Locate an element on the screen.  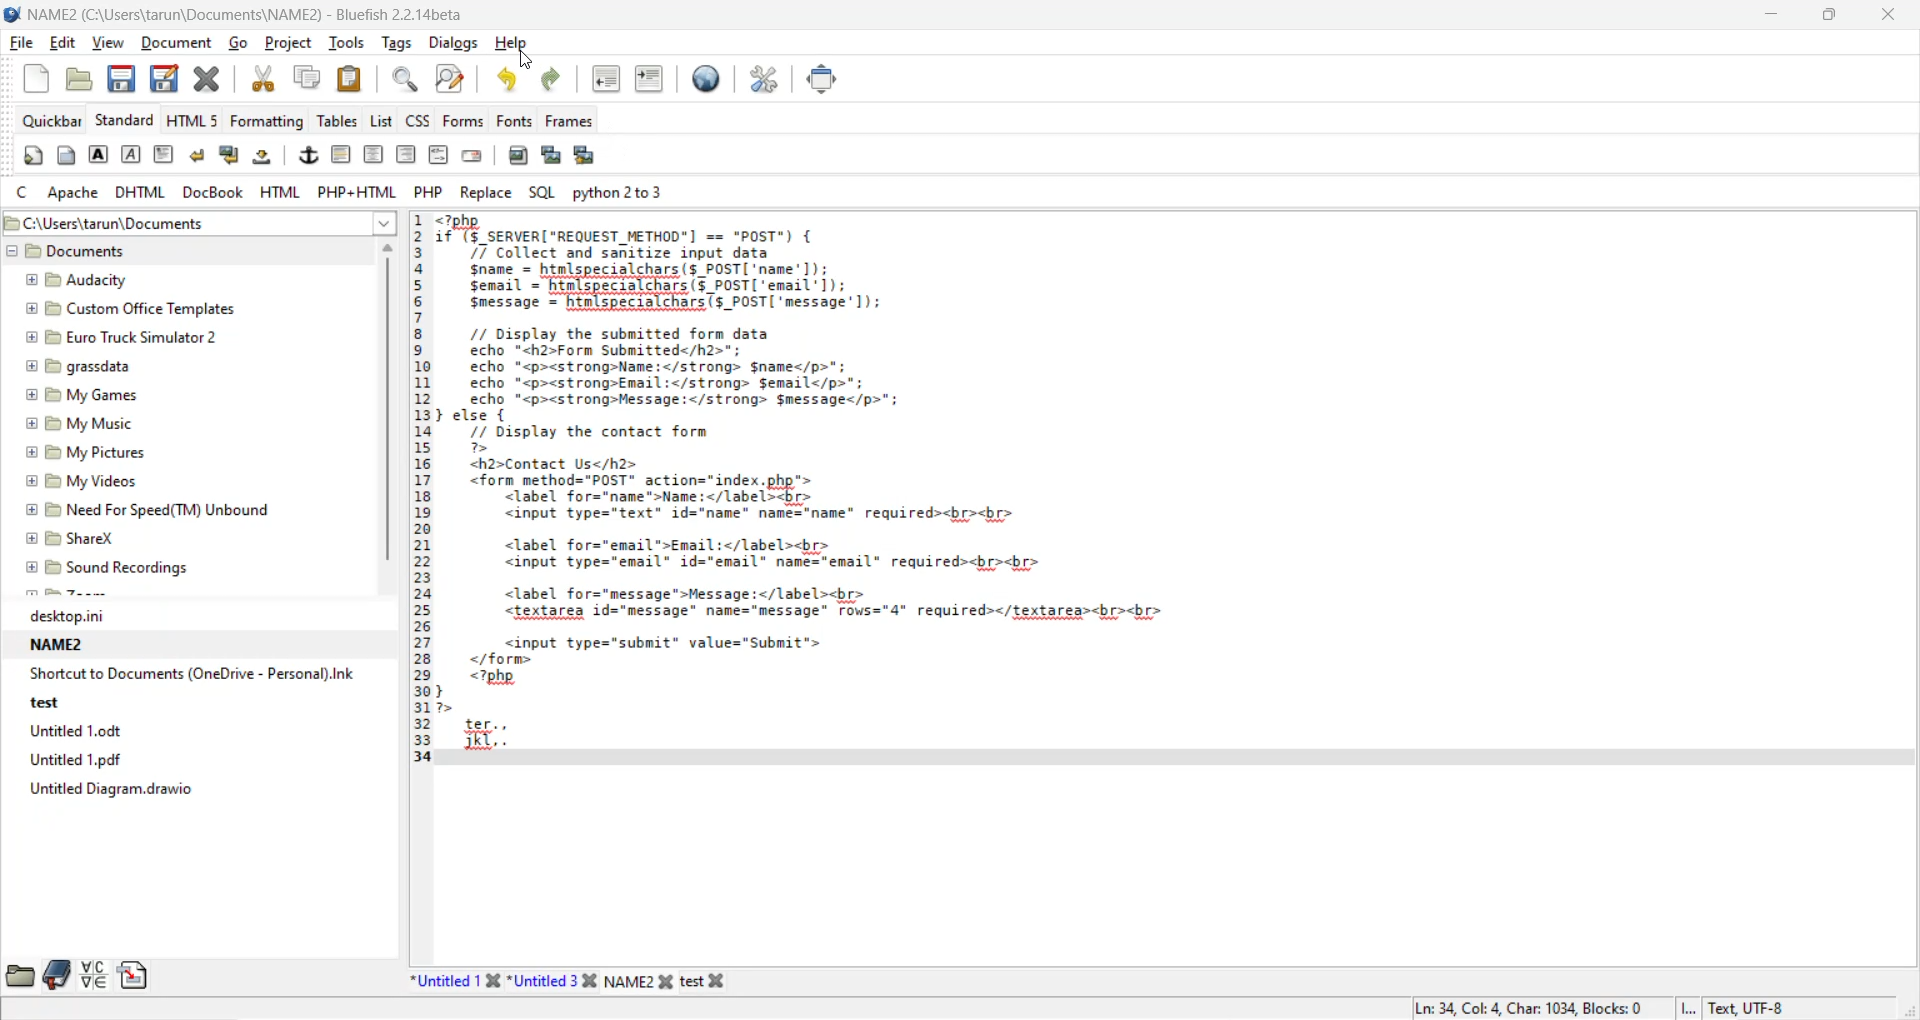
redo is located at coordinates (550, 79).